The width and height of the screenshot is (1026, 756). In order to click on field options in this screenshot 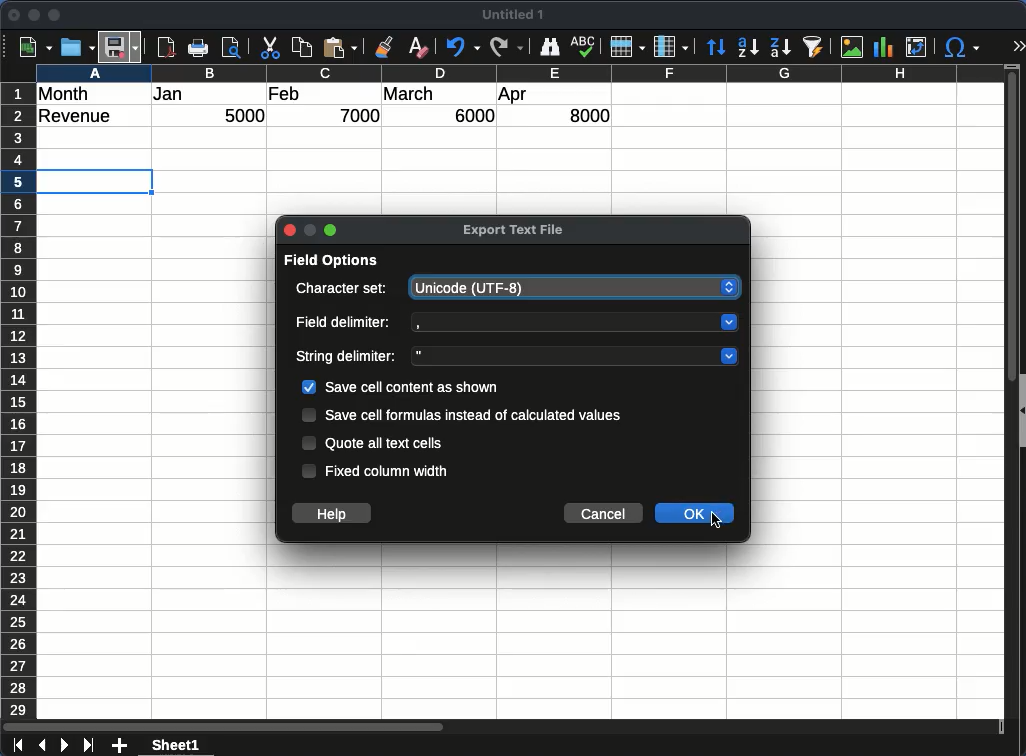, I will do `click(333, 263)`.